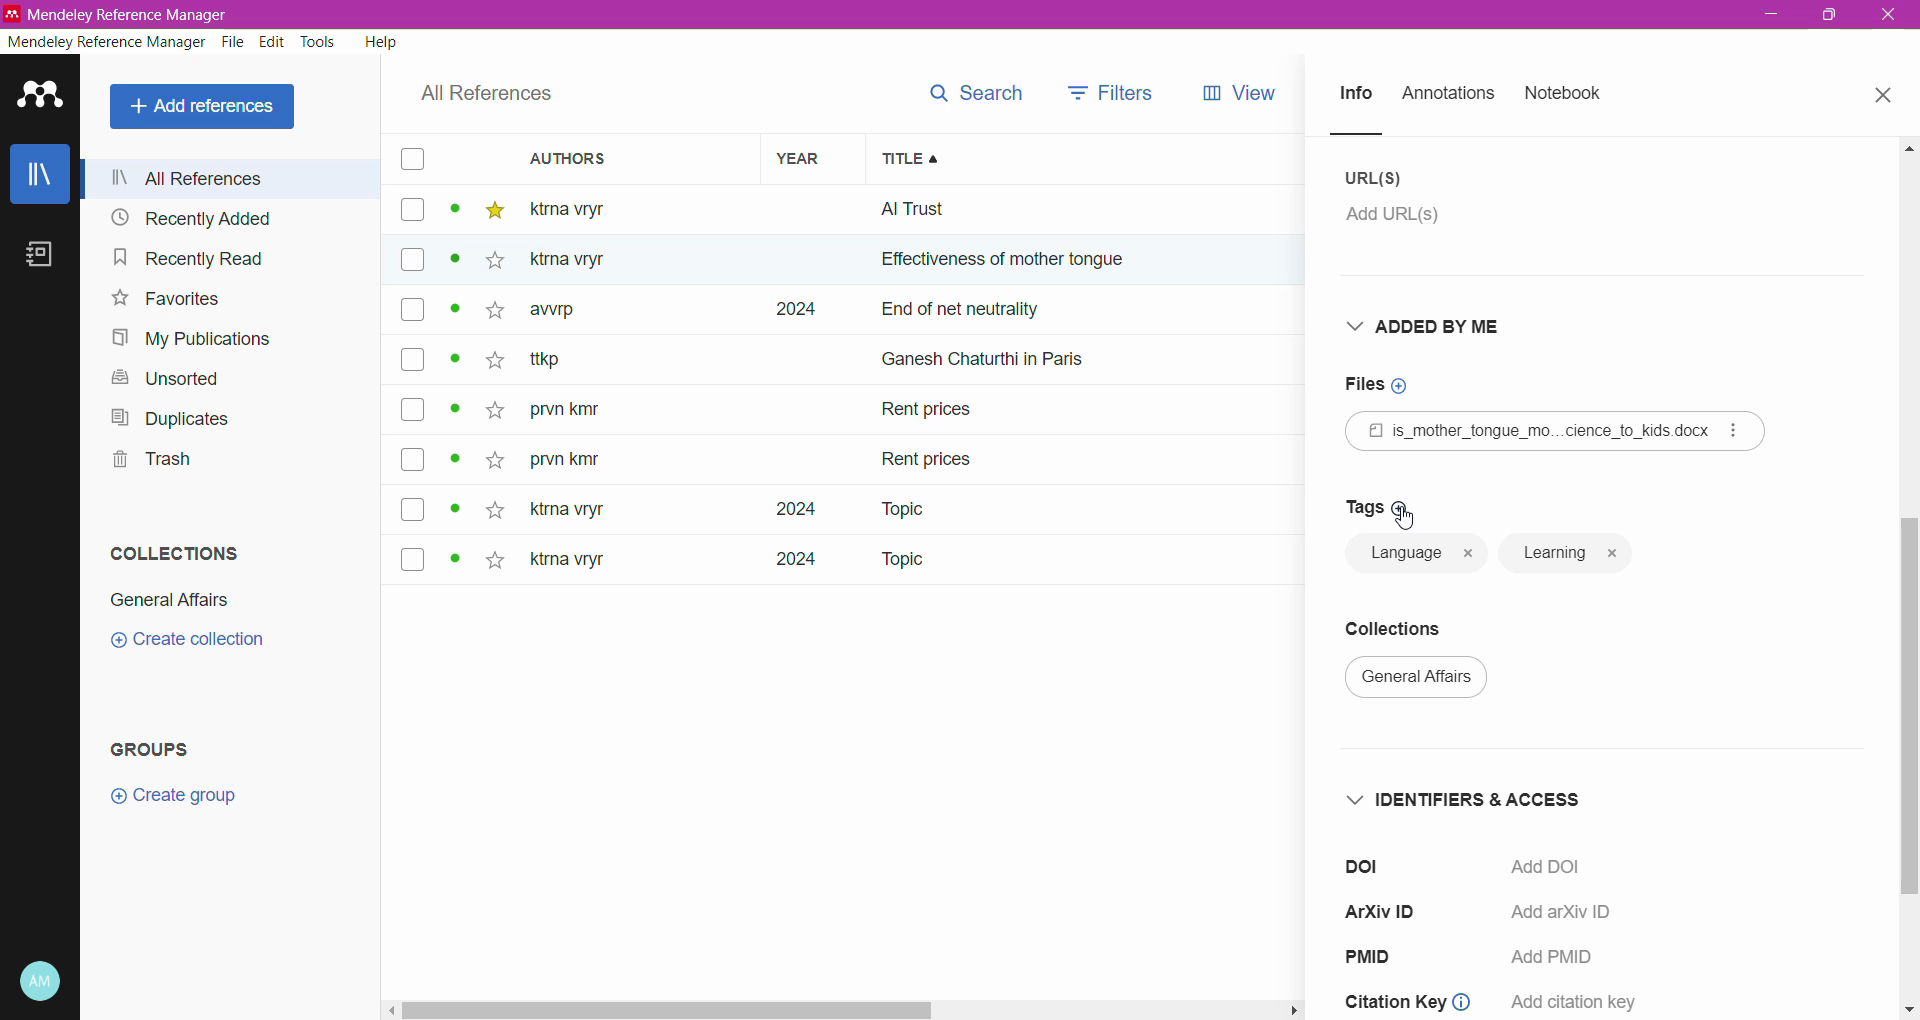 The image size is (1920, 1020). I want to click on Recently Read, so click(211, 257).